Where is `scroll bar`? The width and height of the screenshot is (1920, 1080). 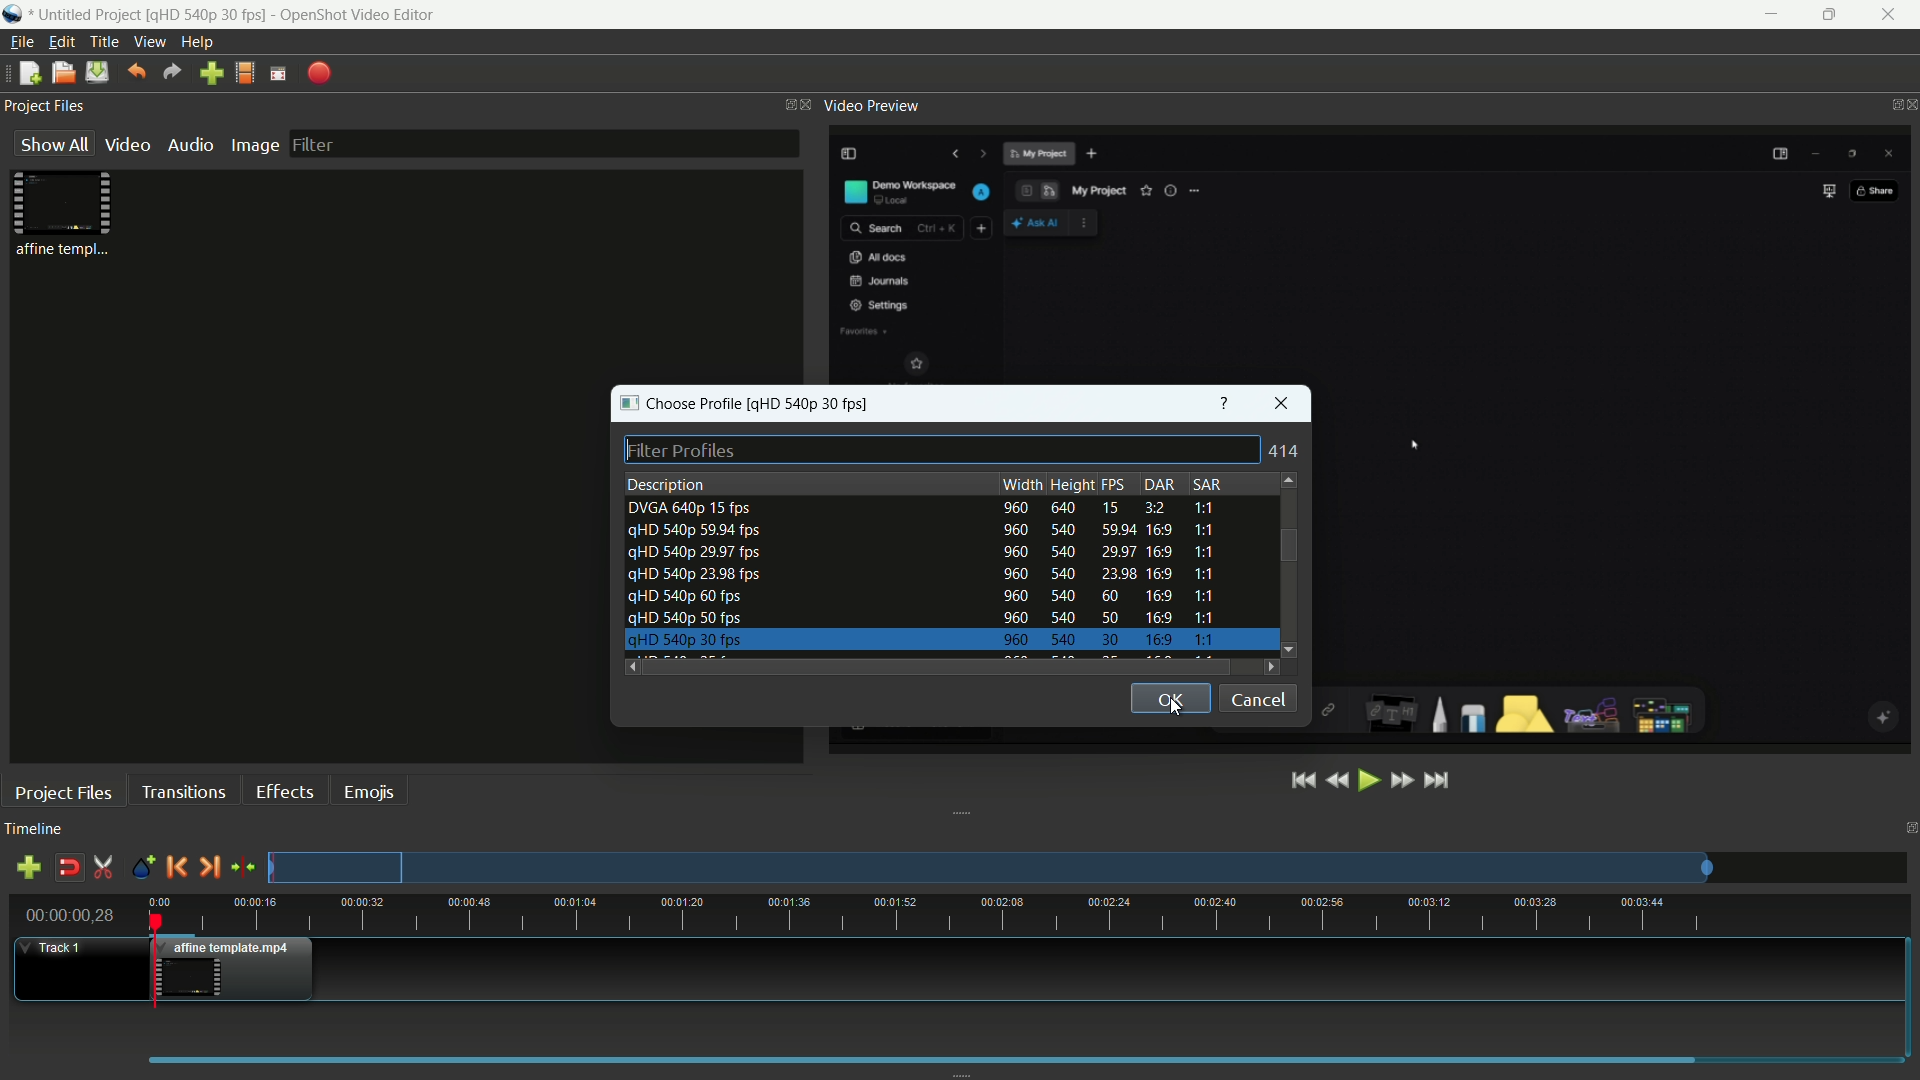 scroll bar is located at coordinates (935, 667).